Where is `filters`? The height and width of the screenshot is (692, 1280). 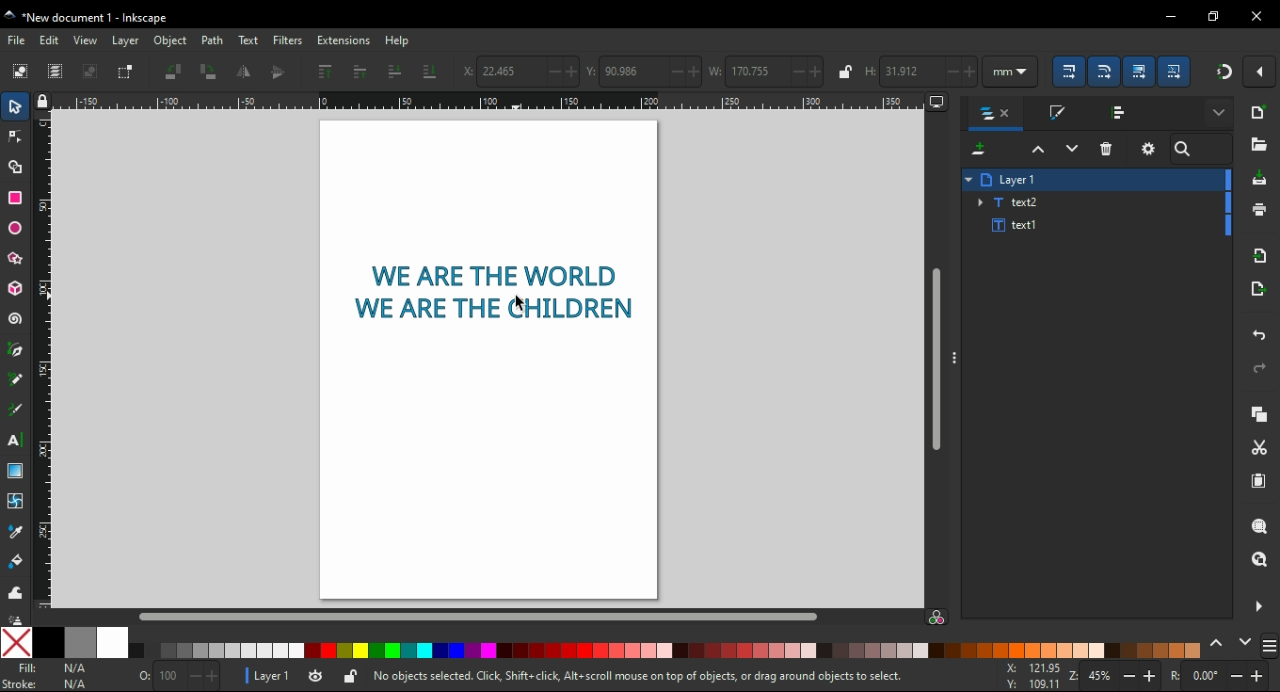
filters is located at coordinates (289, 41).